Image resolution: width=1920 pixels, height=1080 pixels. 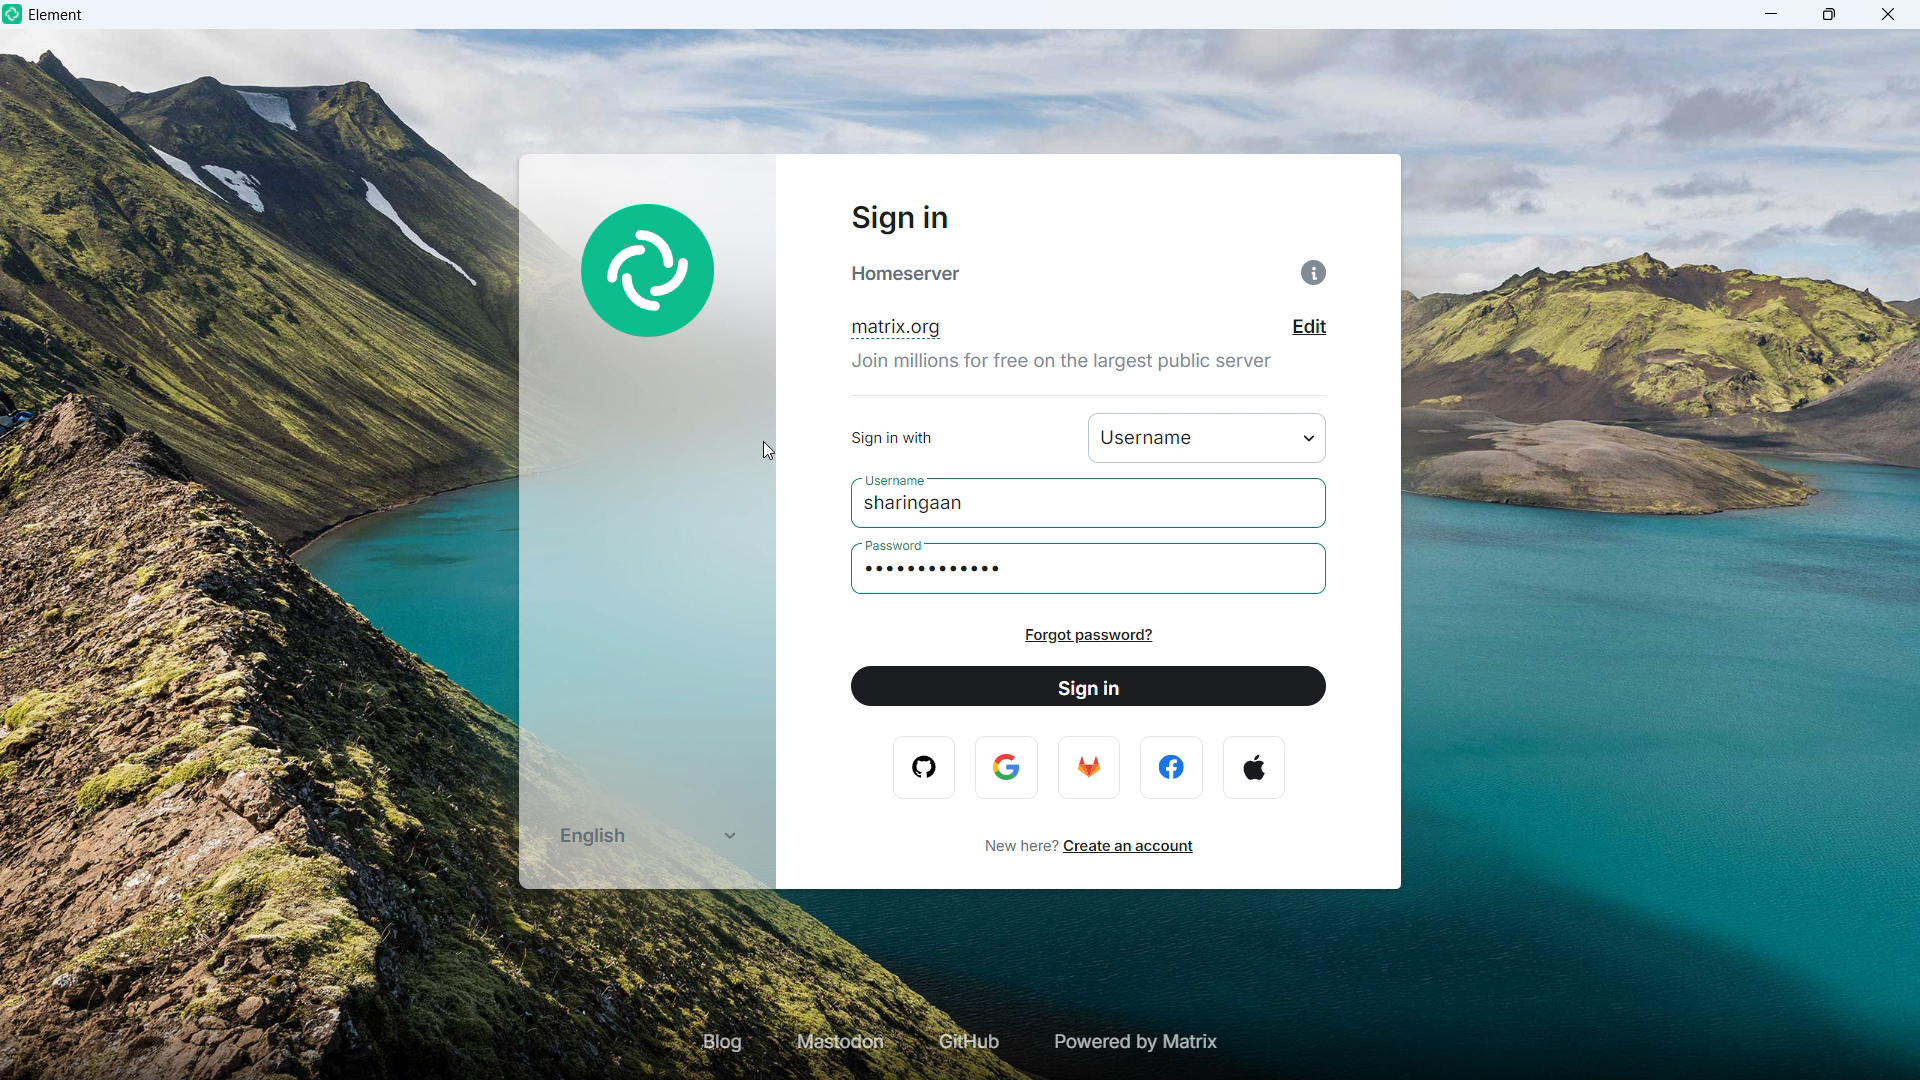 What do you see at coordinates (1174, 767) in the screenshot?
I see `facebook logo` at bounding box center [1174, 767].